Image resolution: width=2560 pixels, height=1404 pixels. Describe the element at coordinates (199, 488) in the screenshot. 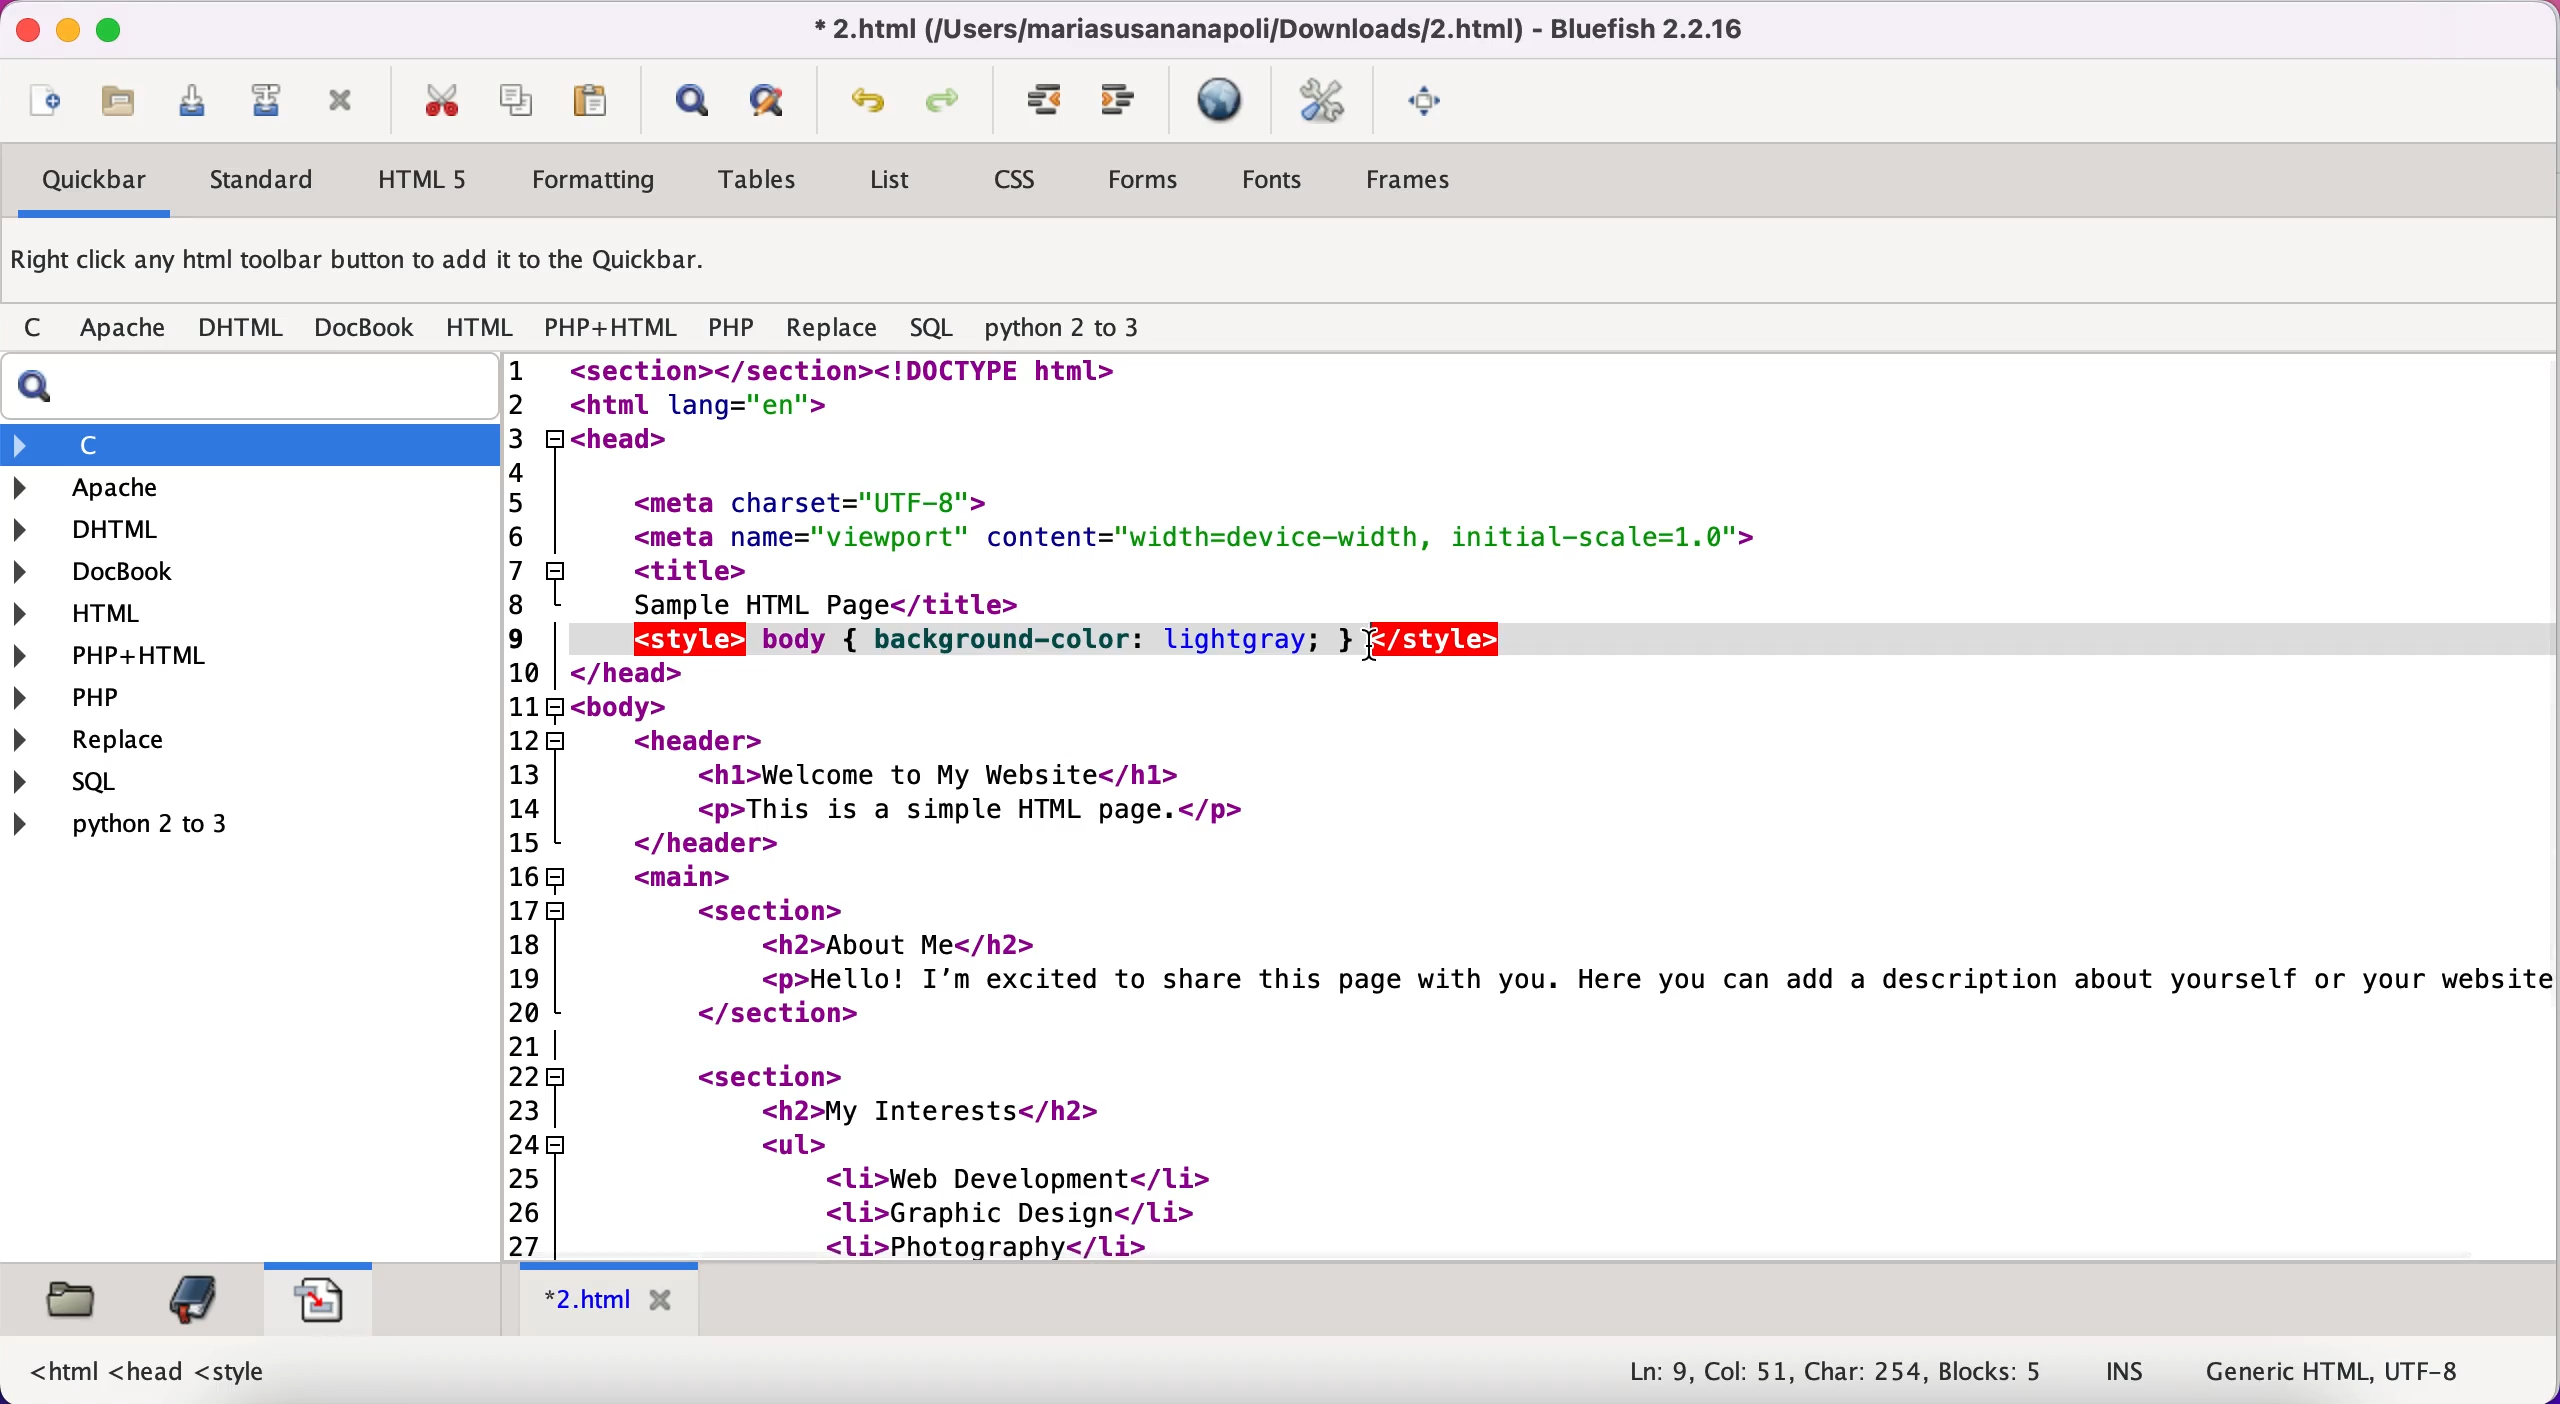

I see `apache` at that location.